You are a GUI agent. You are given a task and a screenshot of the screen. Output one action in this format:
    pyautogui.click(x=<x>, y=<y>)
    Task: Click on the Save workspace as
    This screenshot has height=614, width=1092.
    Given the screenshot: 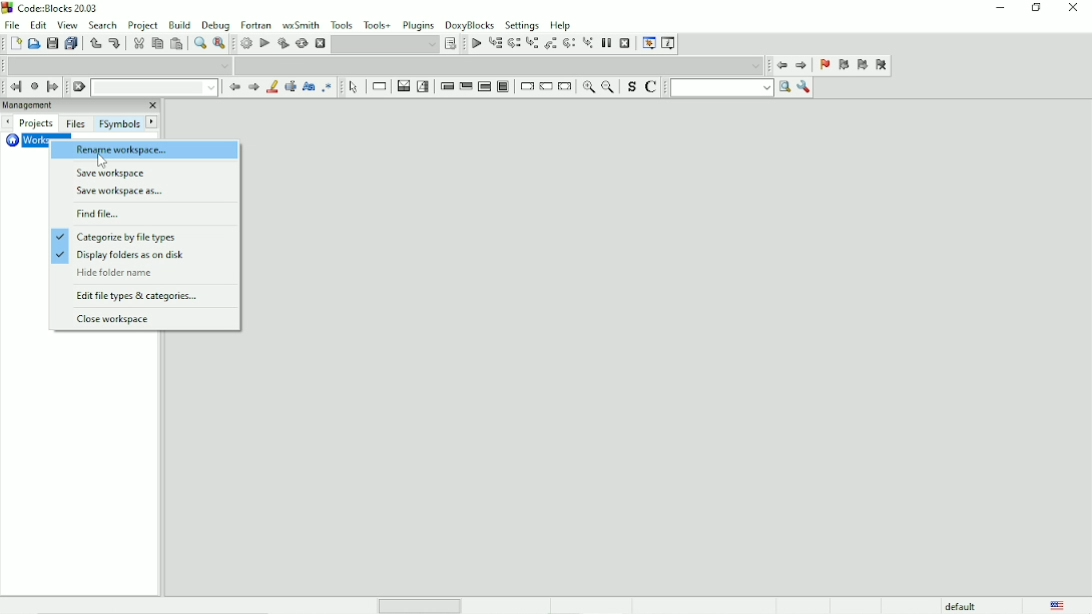 What is the action you would take?
    pyautogui.click(x=125, y=192)
    